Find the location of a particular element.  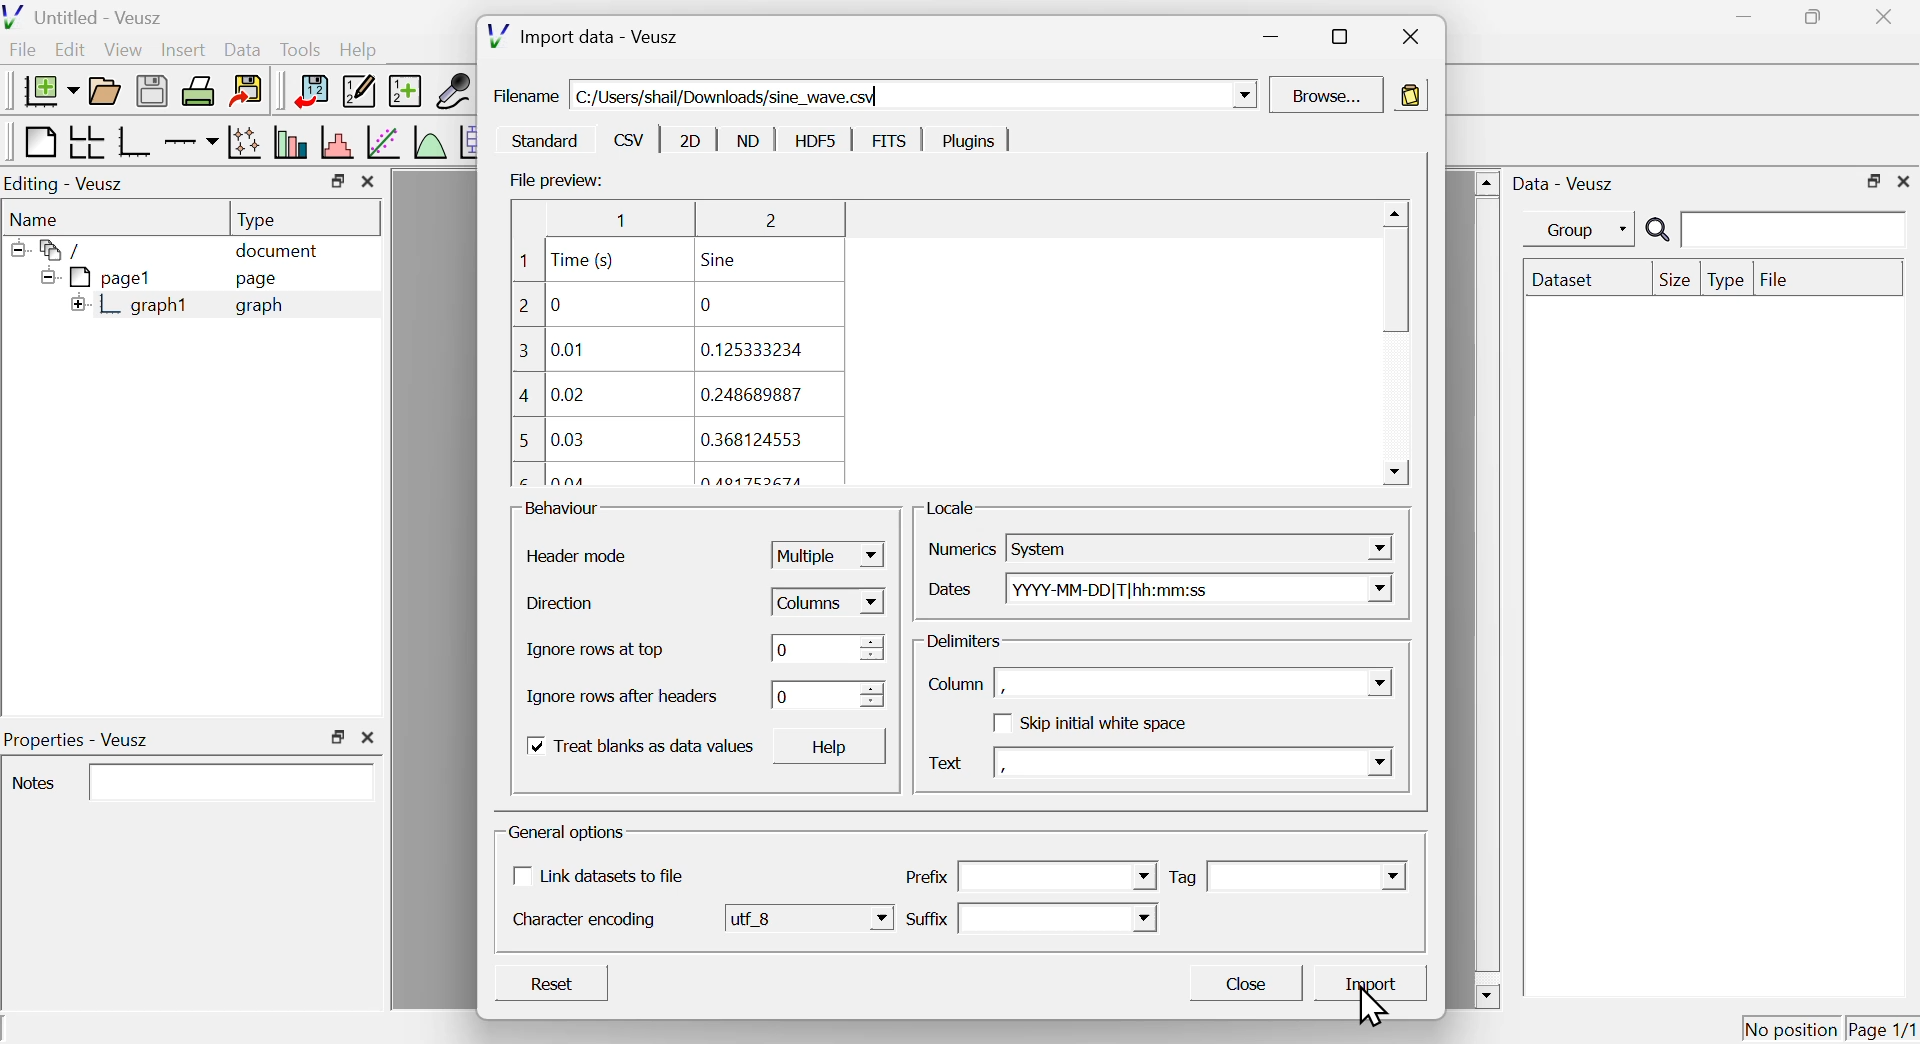

text box is located at coordinates (1306, 877).